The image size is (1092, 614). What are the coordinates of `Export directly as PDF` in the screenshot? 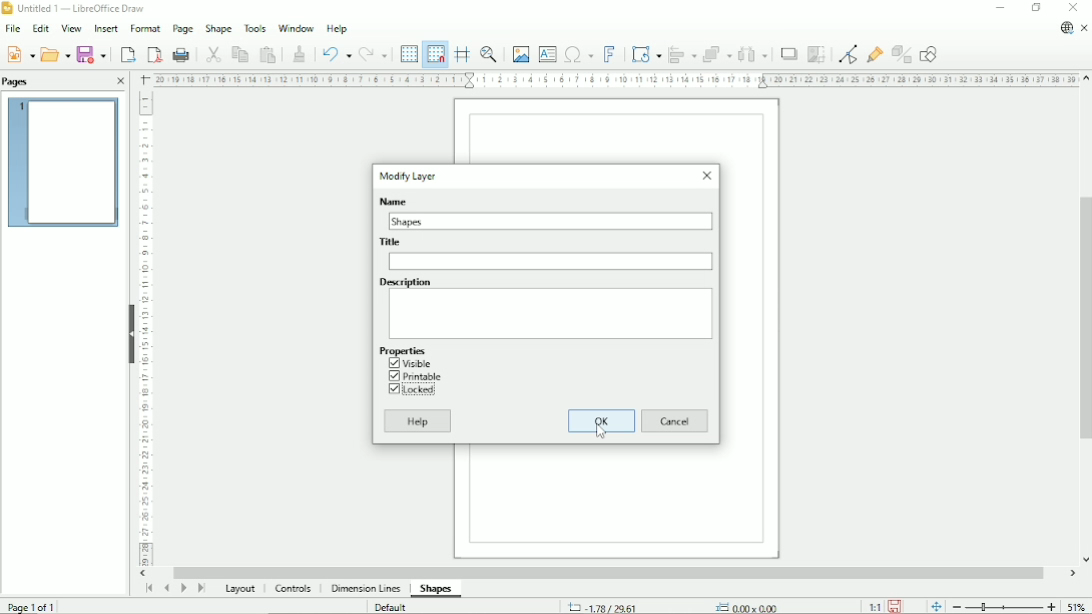 It's located at (154, 54).